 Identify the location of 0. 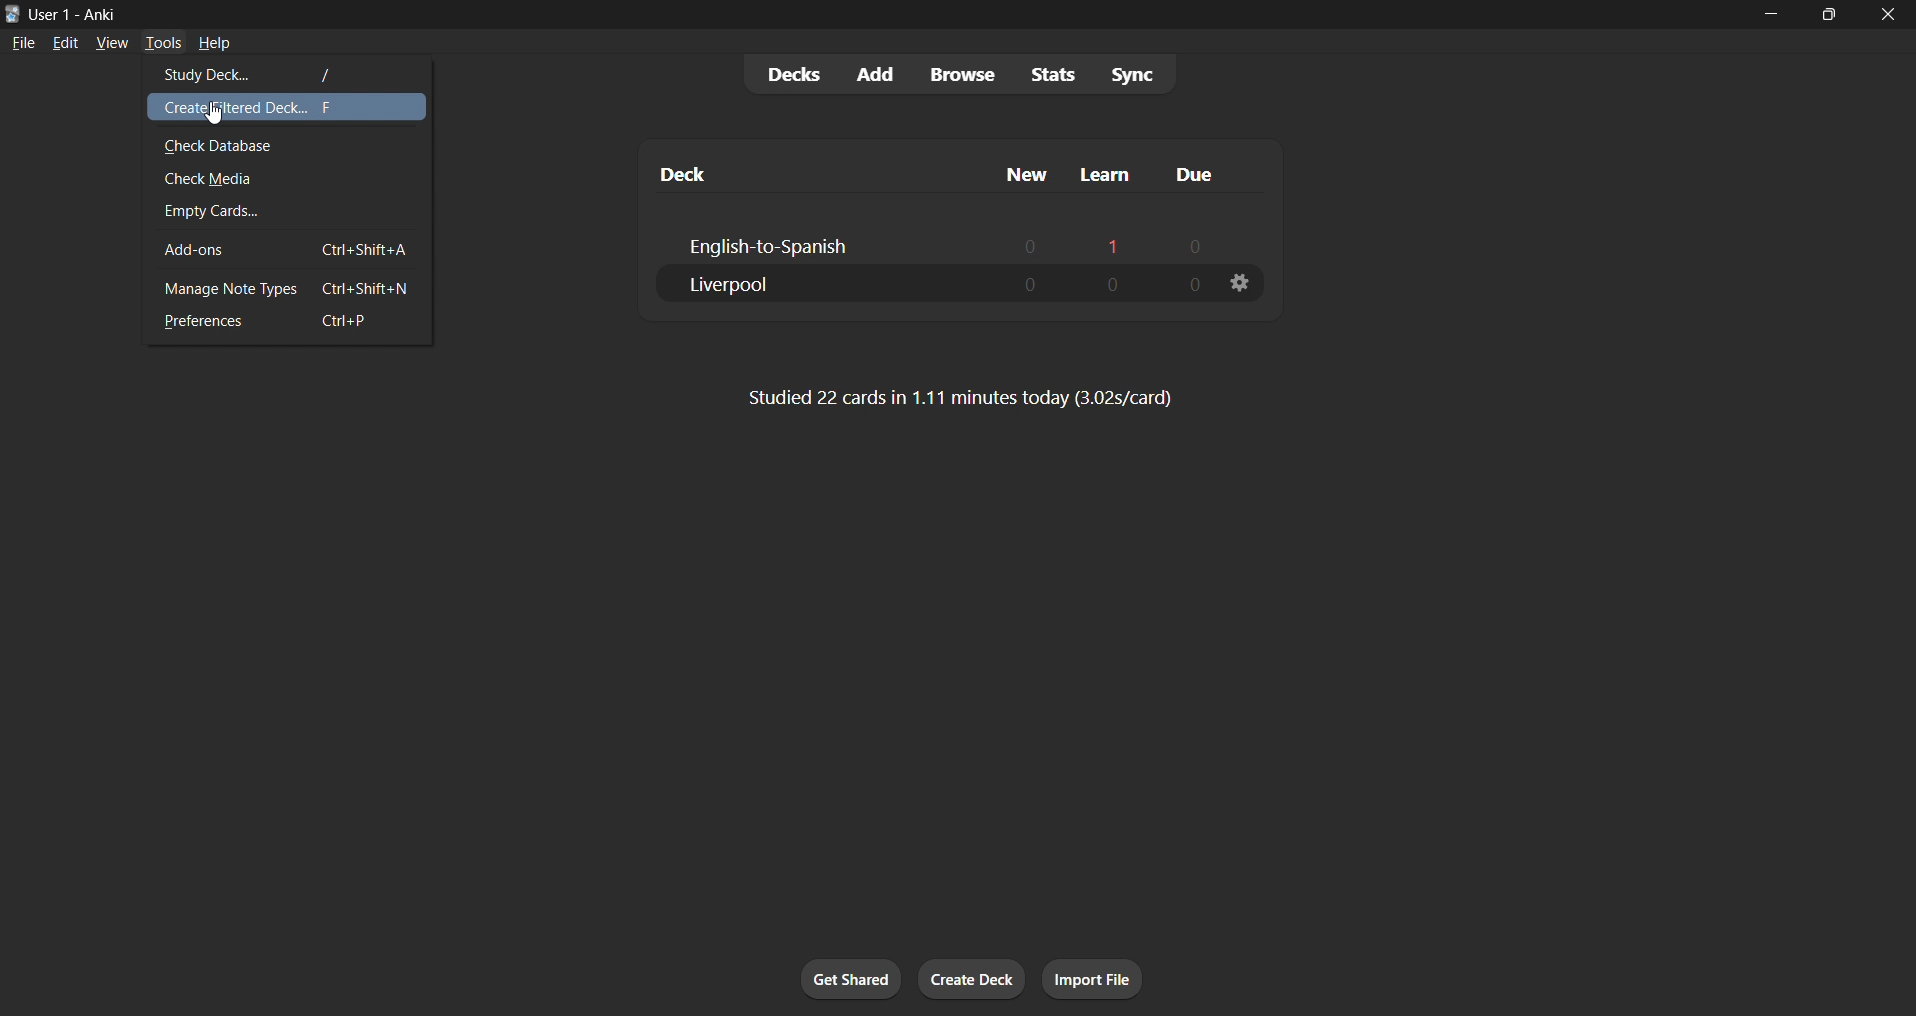
(1187, 285).